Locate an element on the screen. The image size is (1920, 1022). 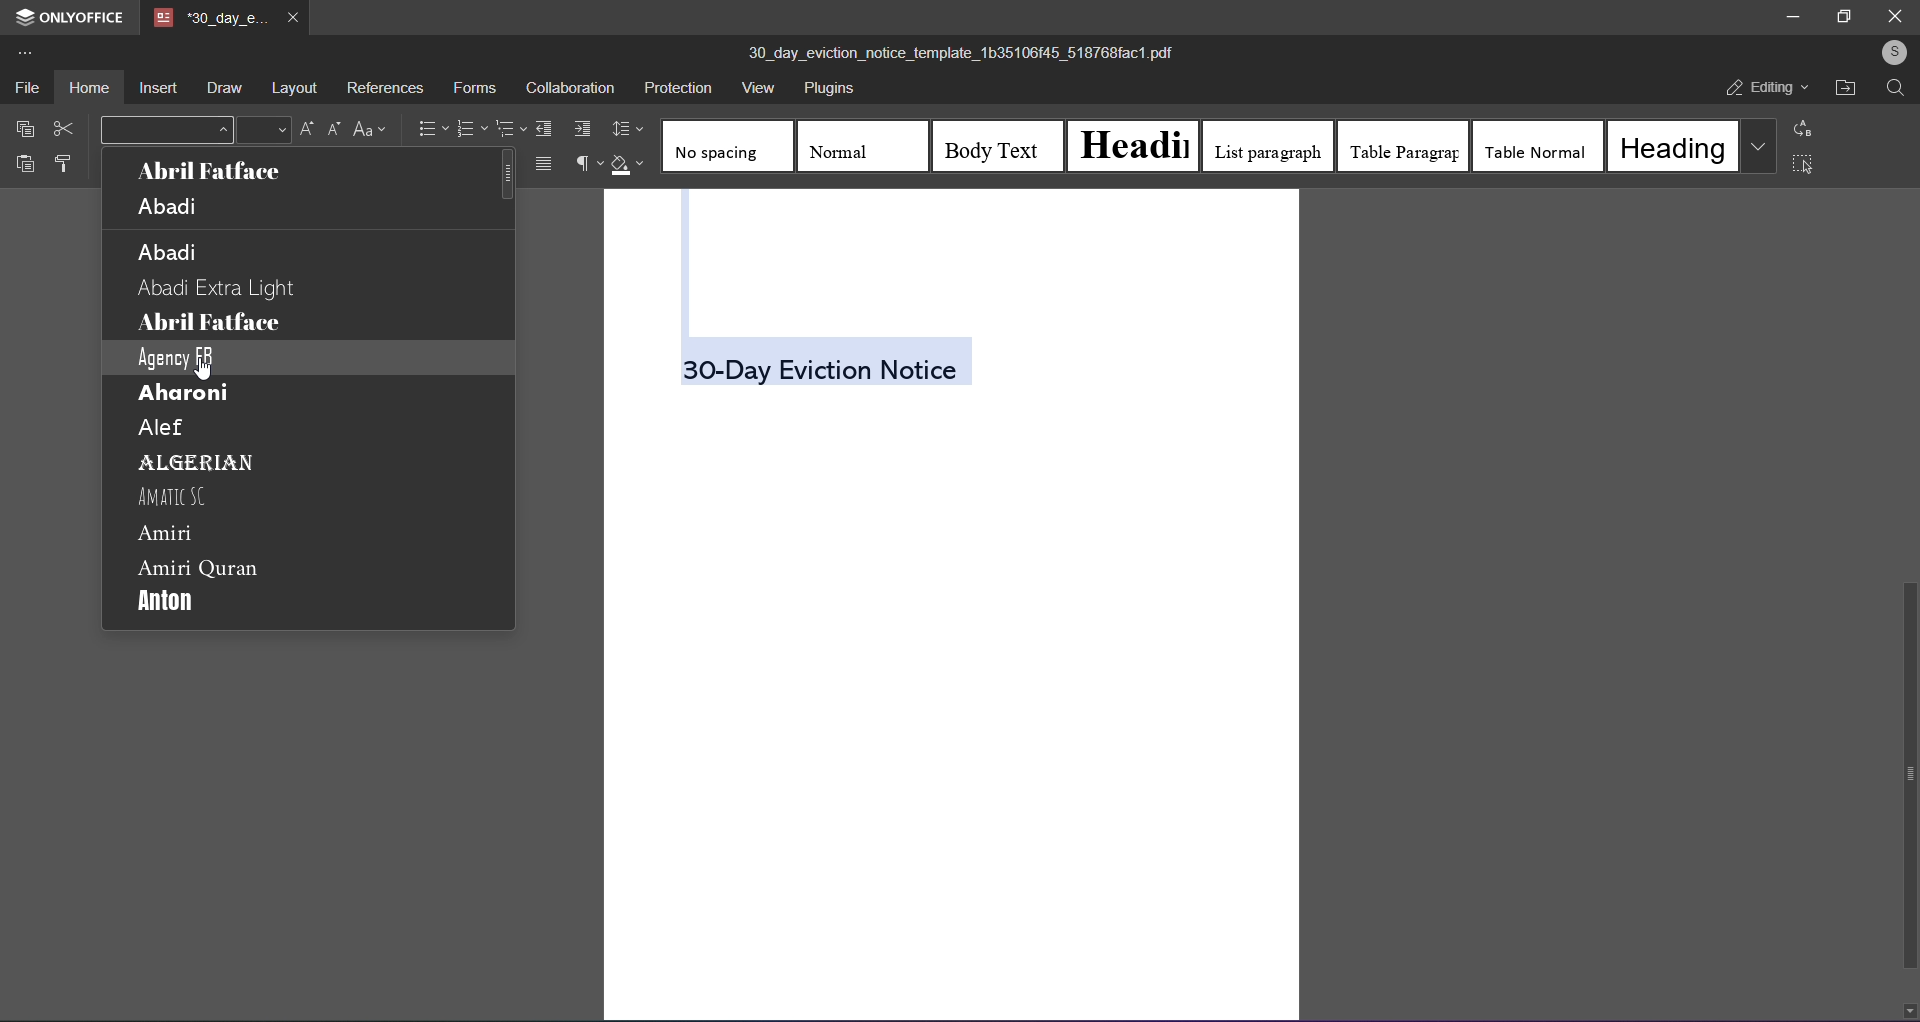
collaboration is located at coordinates (568, 88).